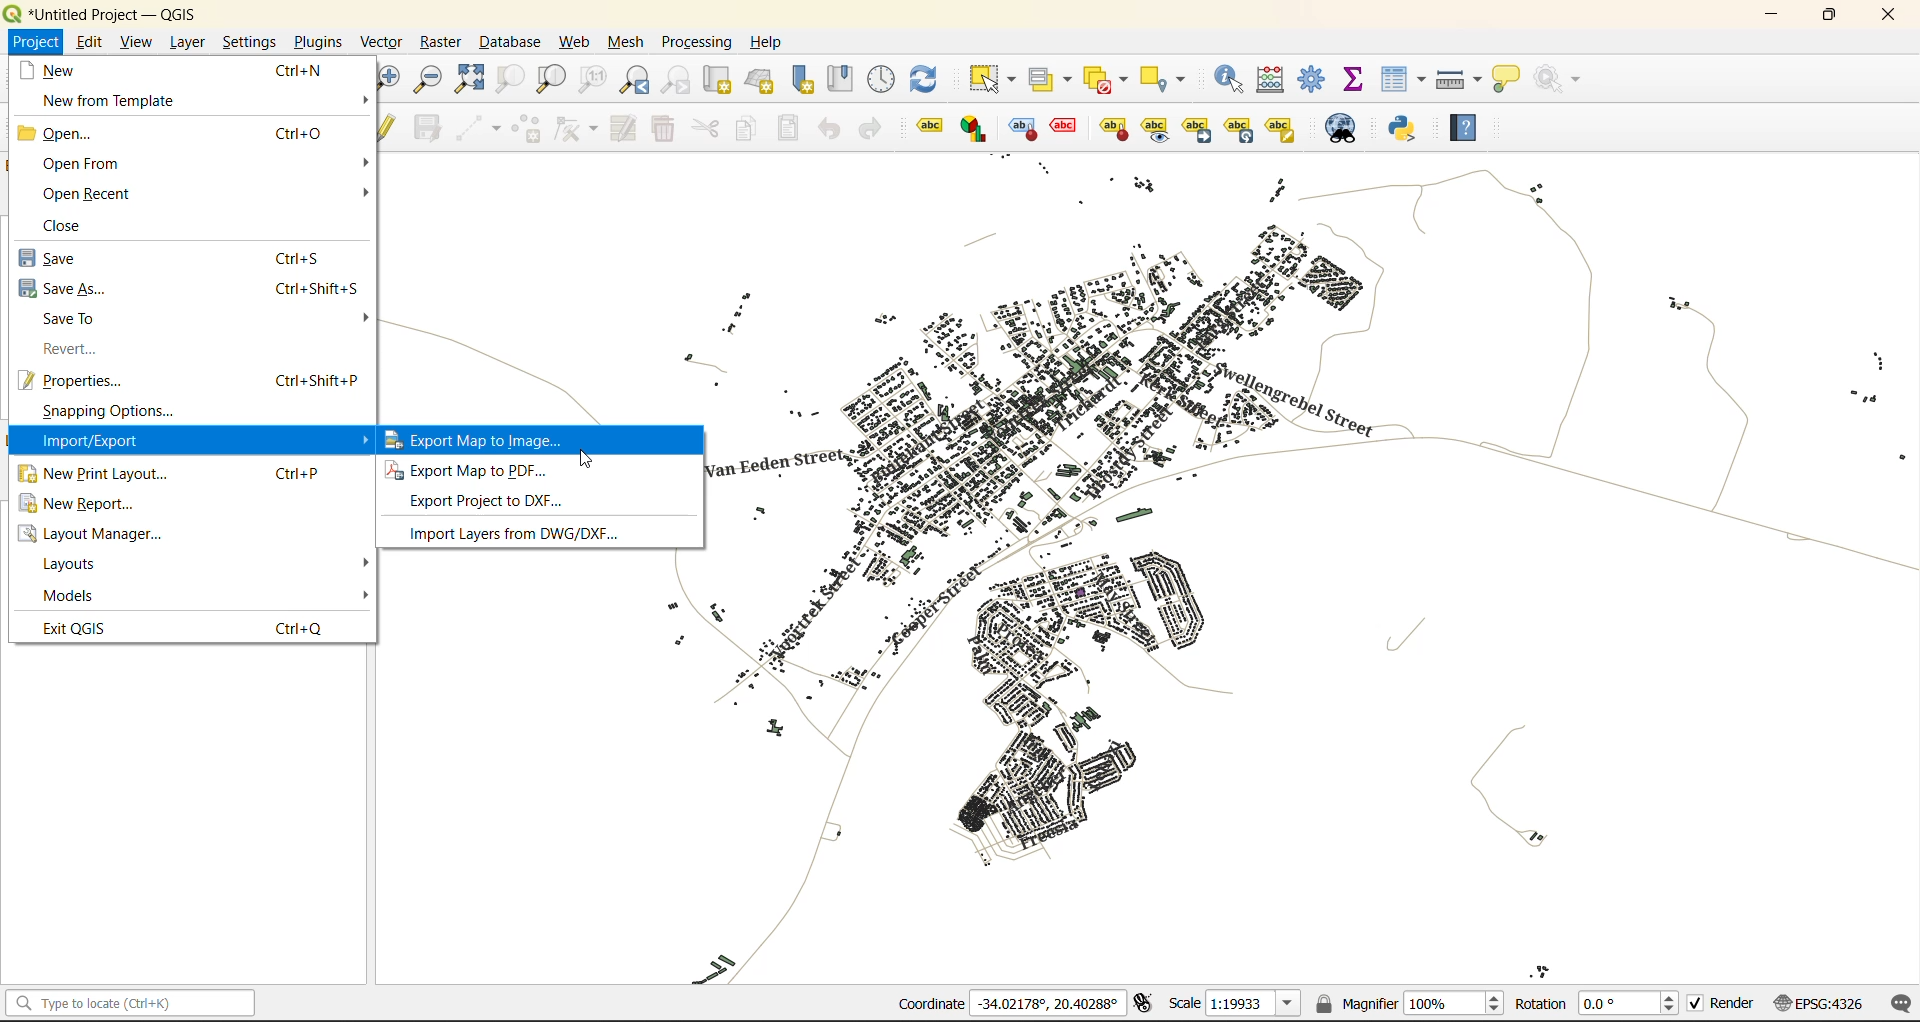 This screenshot has width=1920, height=1022. What do you see at coordinates (73, 224) in the screenshot?
I see `close` at bounding box center [73, 224].